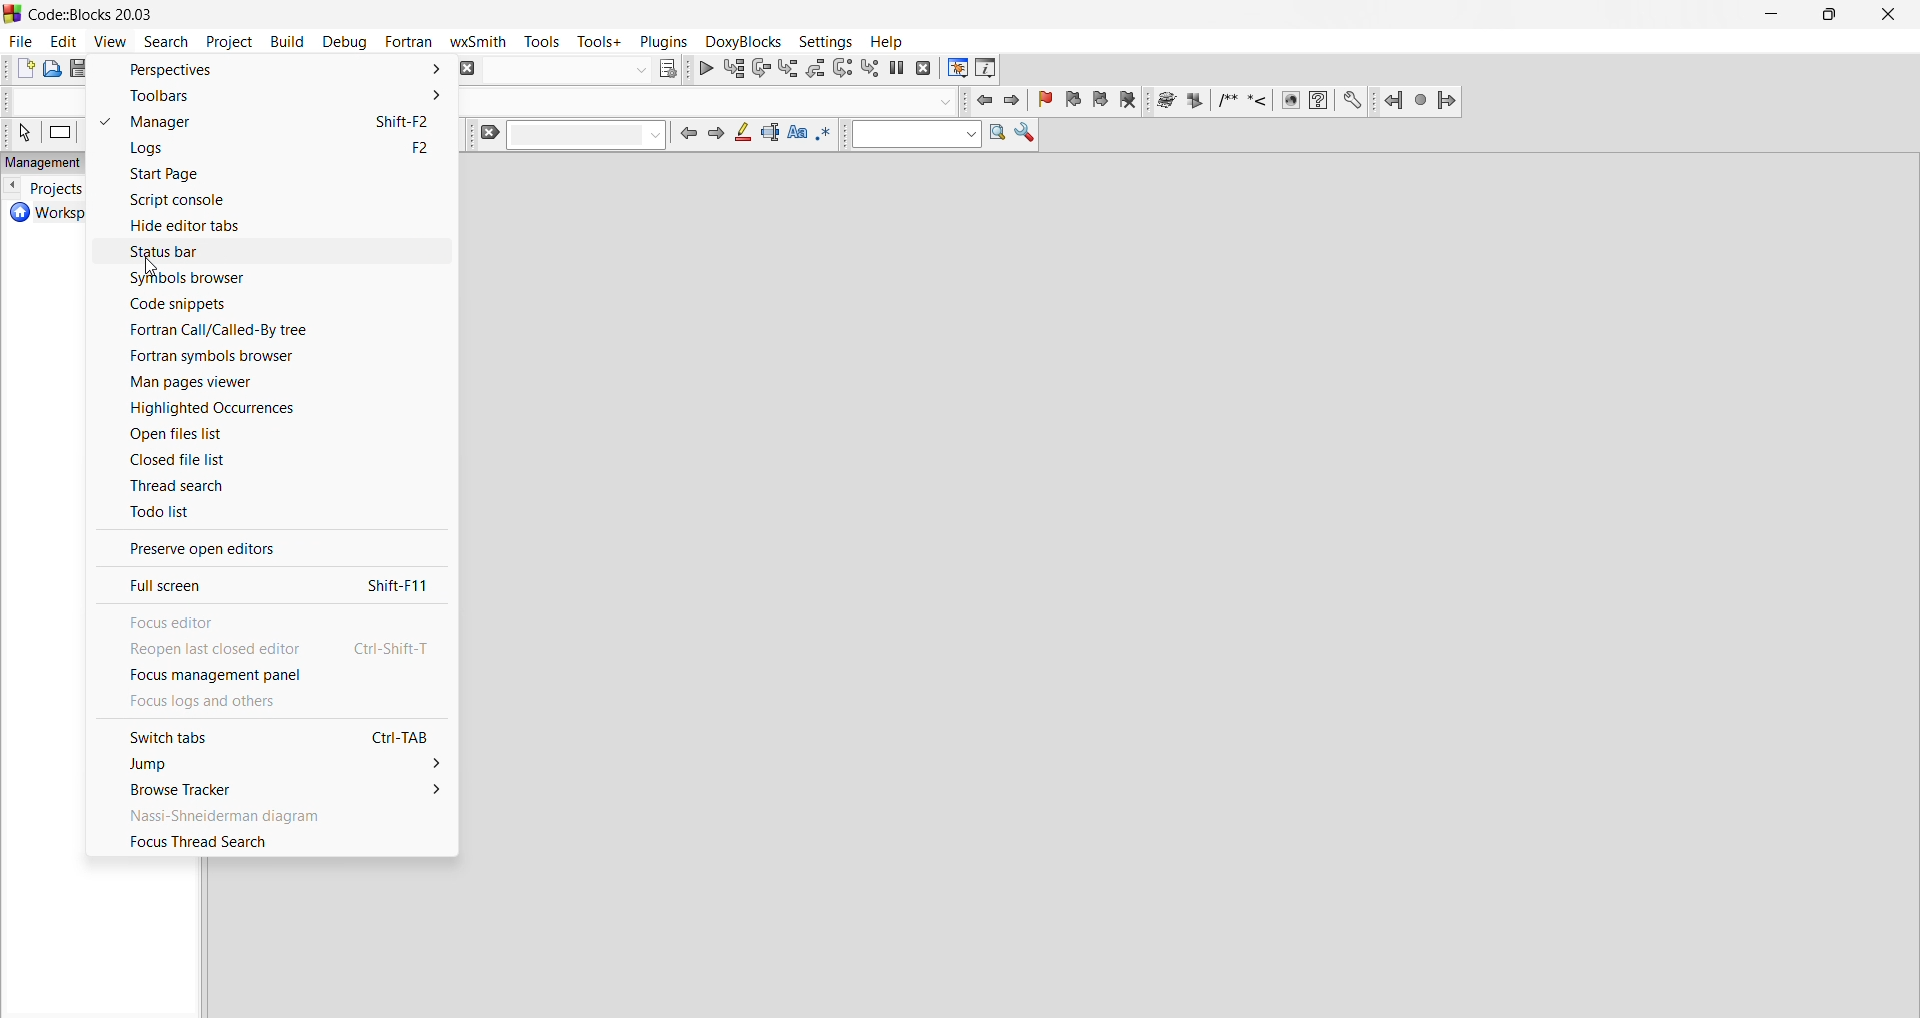 The width and height of the screenshot is (1920, 1018). Describe the element at coordinates (1195, 100) in the screenshot. I see `extract` at that location.